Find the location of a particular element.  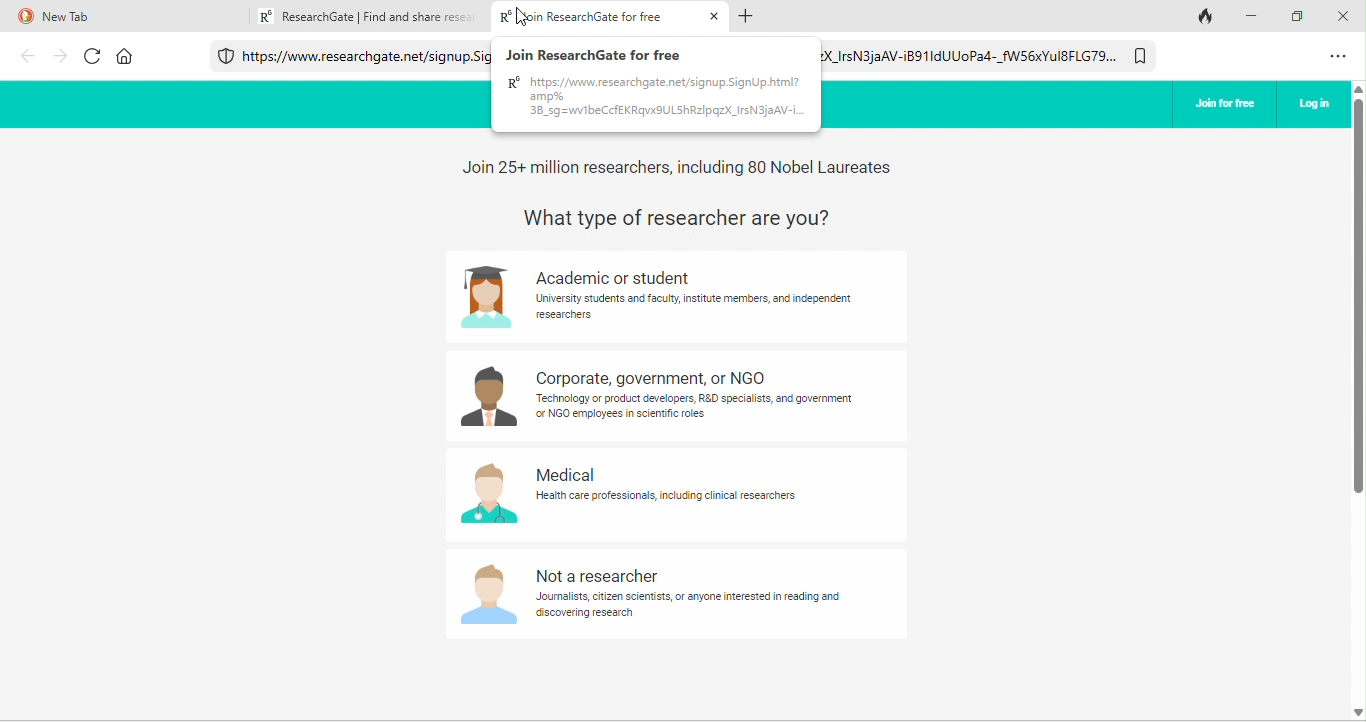

forward is located at coordinates (58, 55).